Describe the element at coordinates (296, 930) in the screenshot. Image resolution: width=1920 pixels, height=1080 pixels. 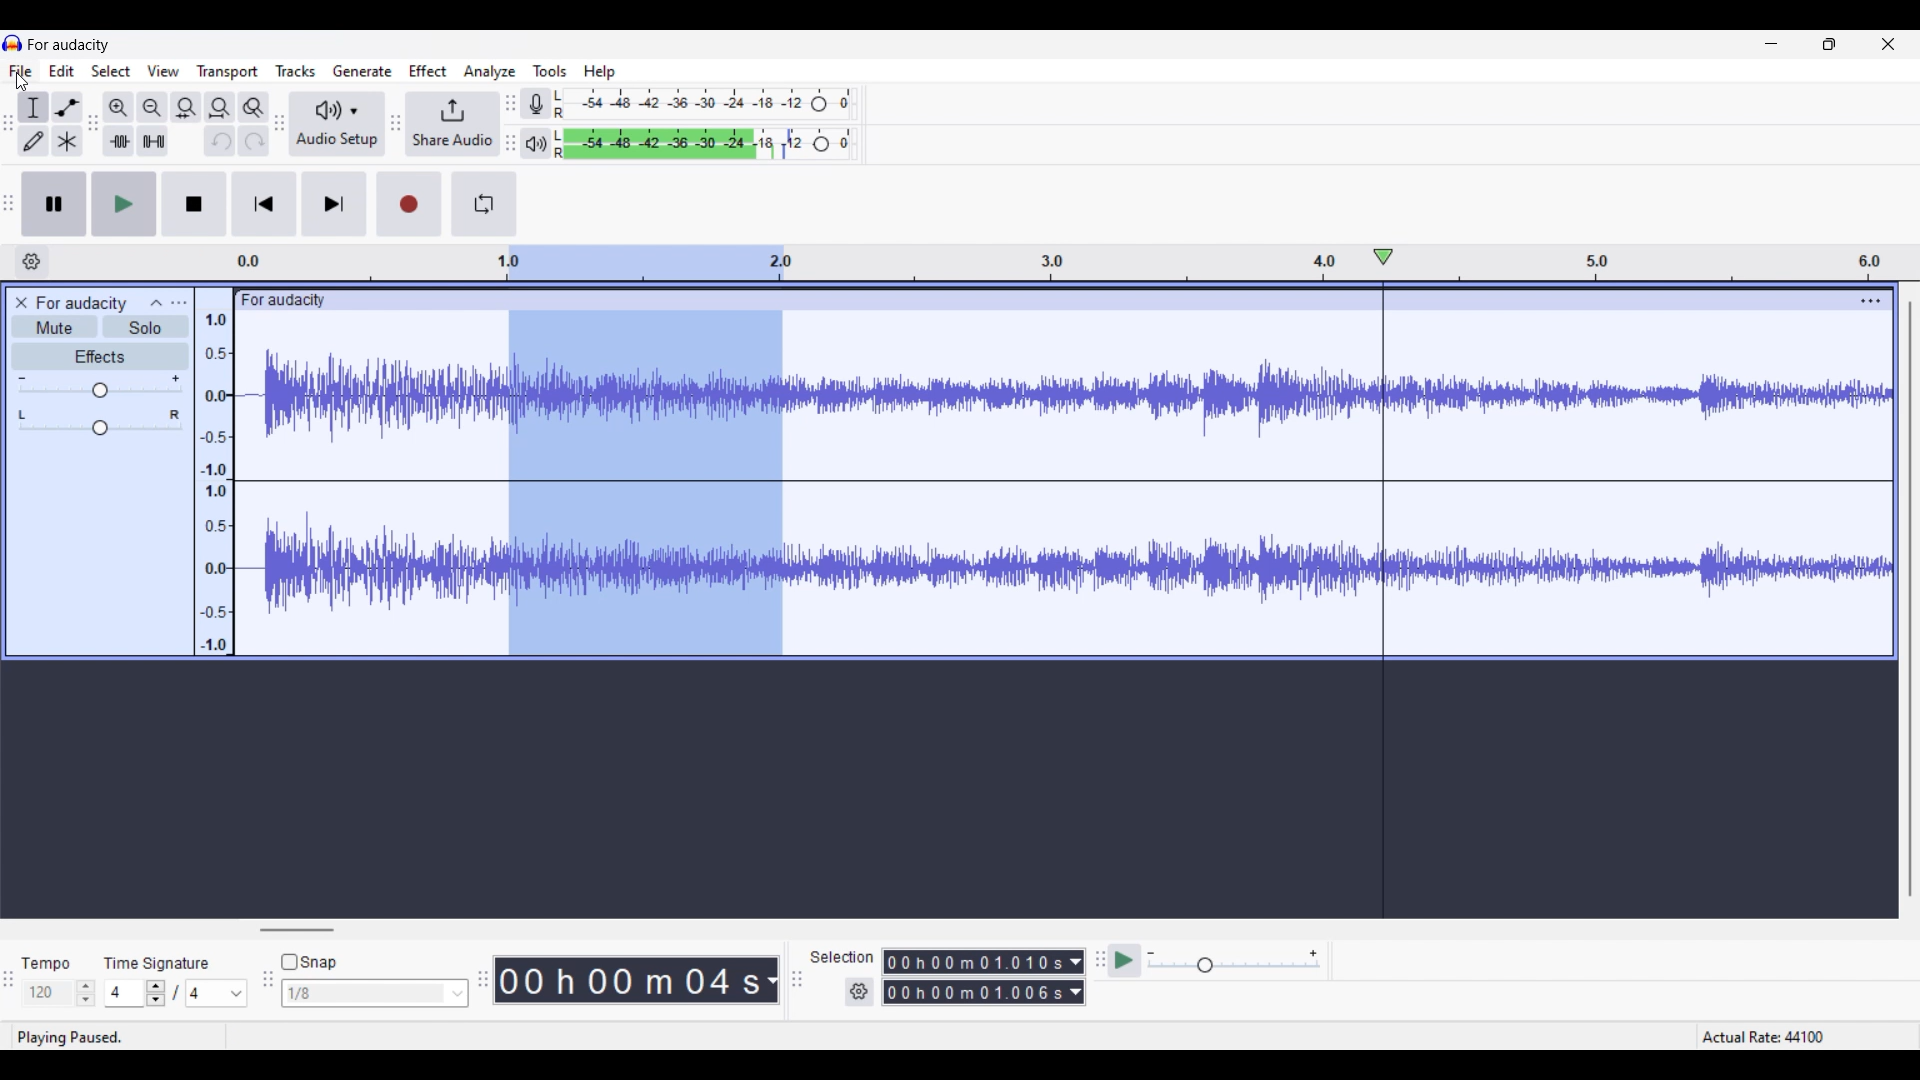
I see `Horizontal slide bar` at that location.